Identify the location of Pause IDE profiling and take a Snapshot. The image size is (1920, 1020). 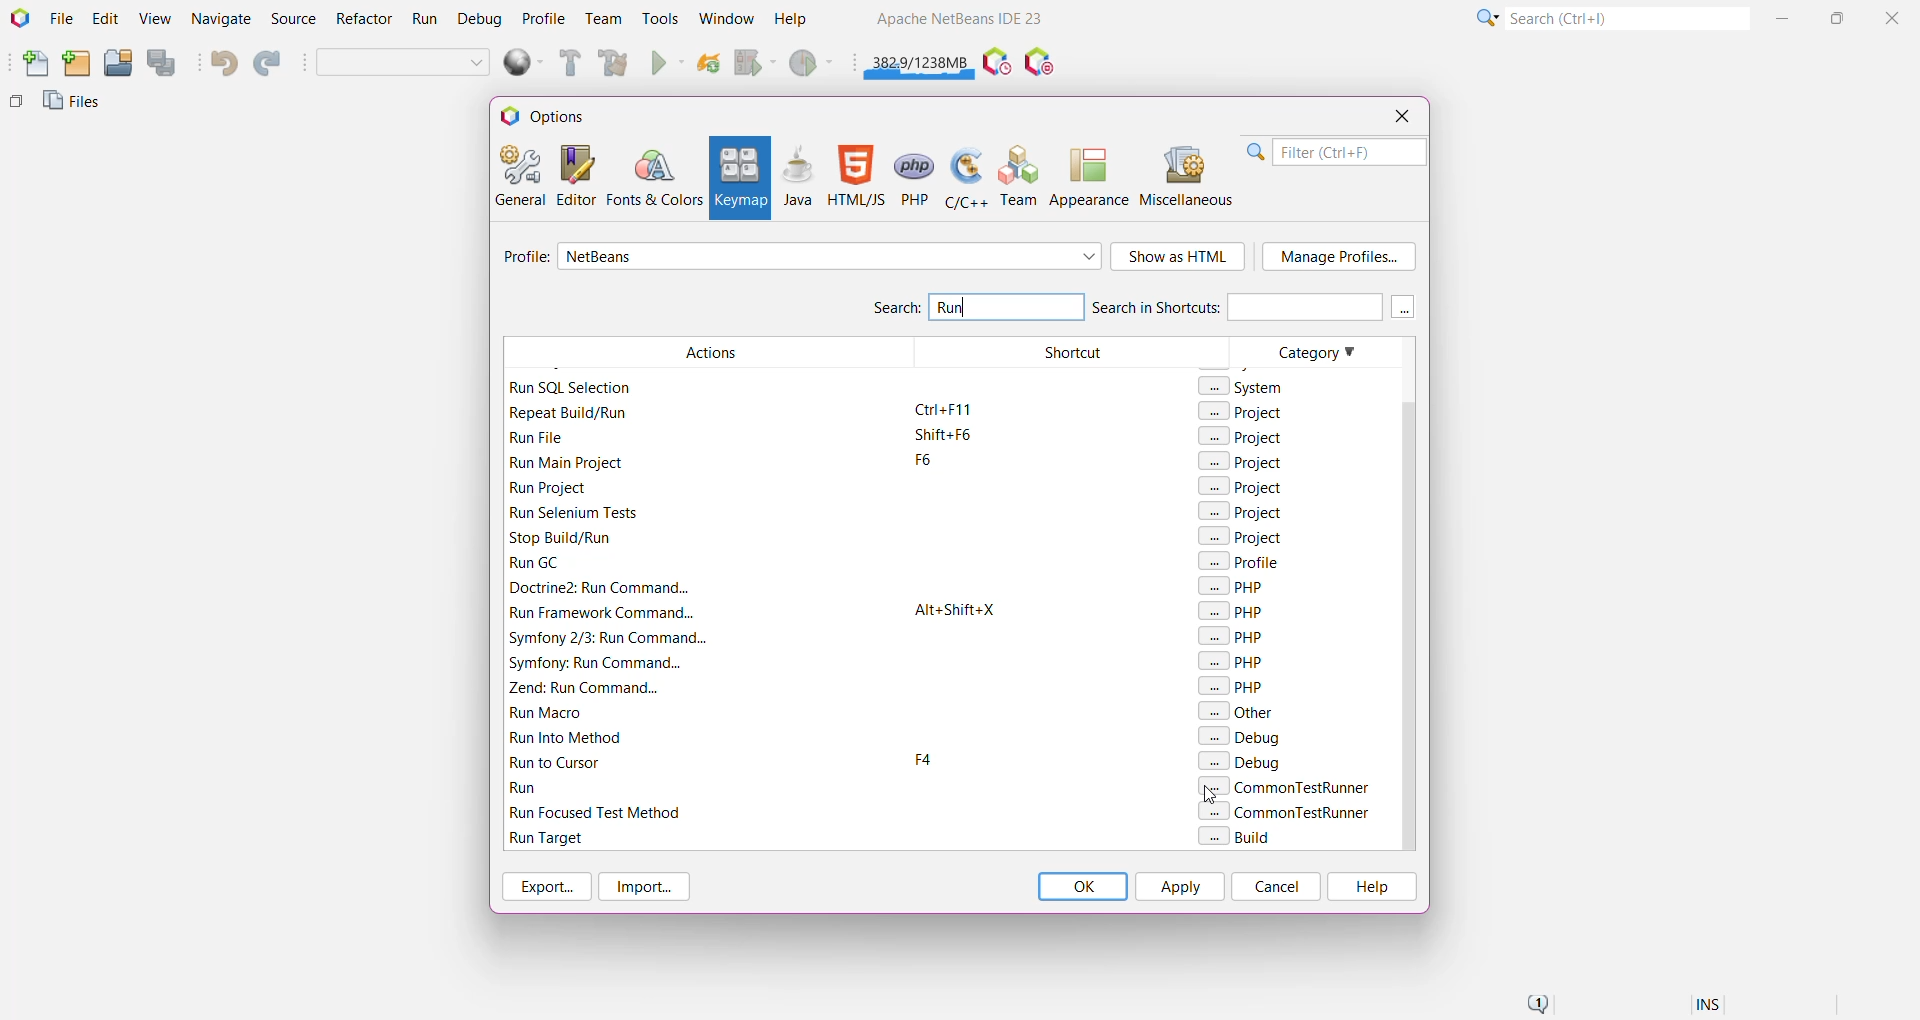
(997, 63).